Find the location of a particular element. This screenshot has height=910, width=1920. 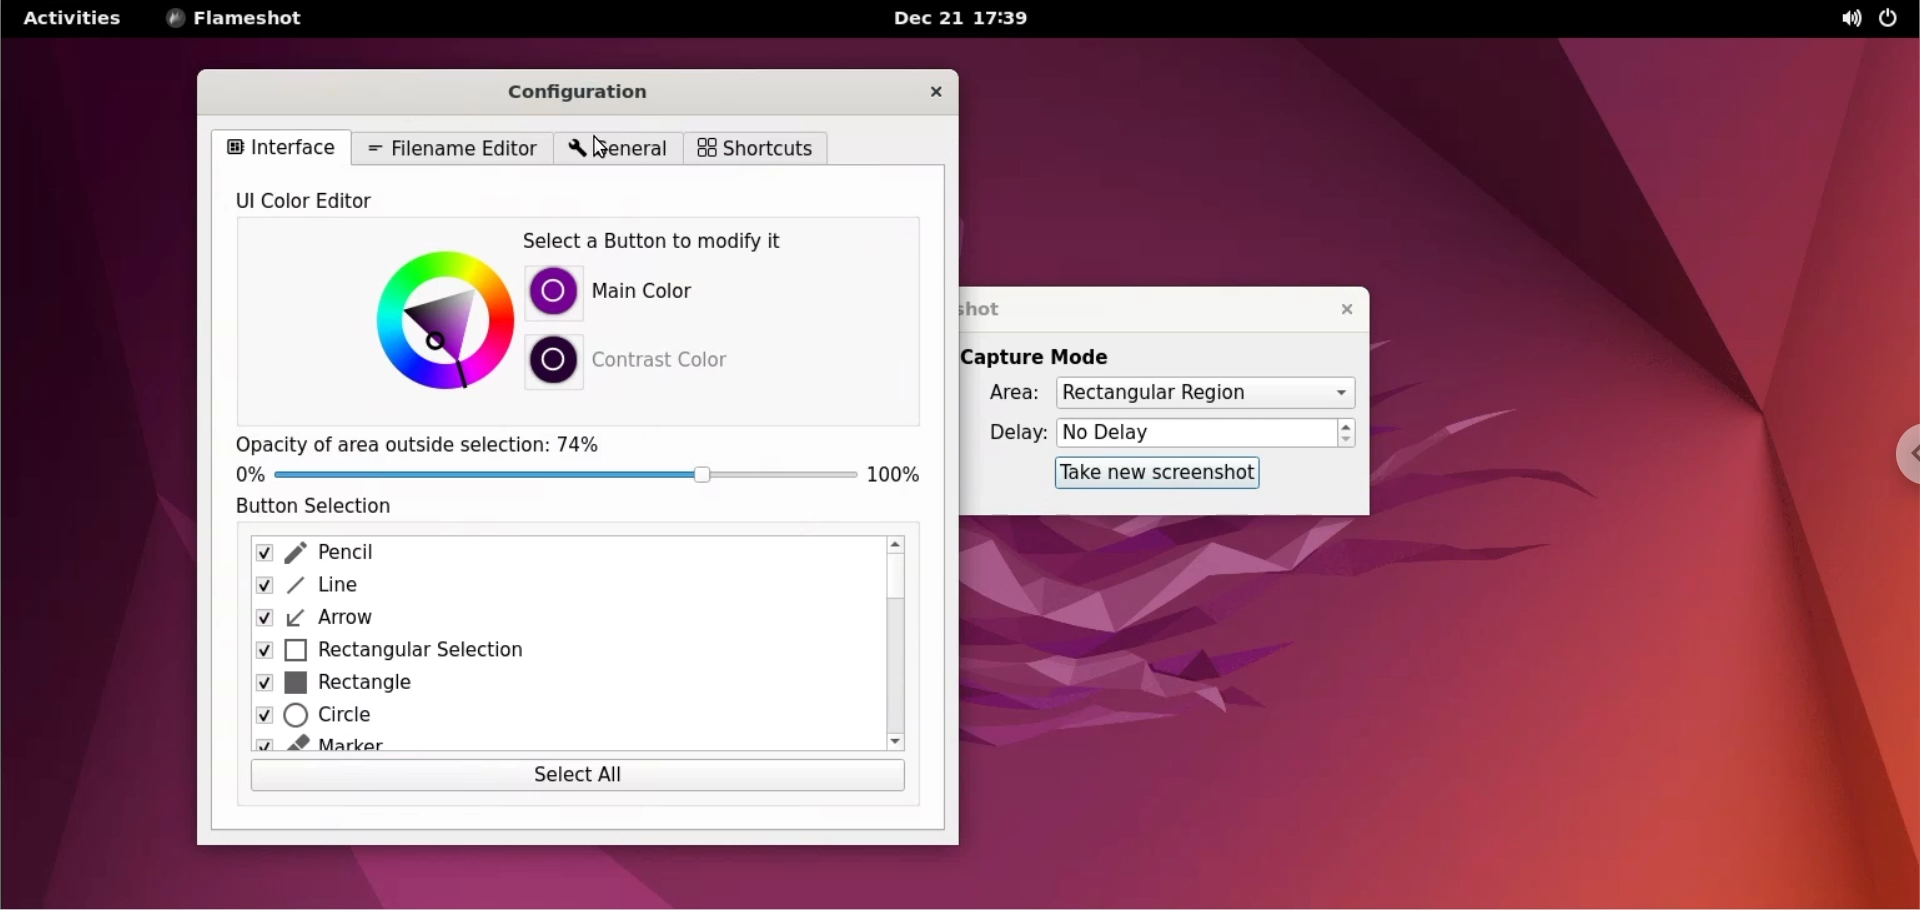

UI color editor  is located at coordinates (317, 206).